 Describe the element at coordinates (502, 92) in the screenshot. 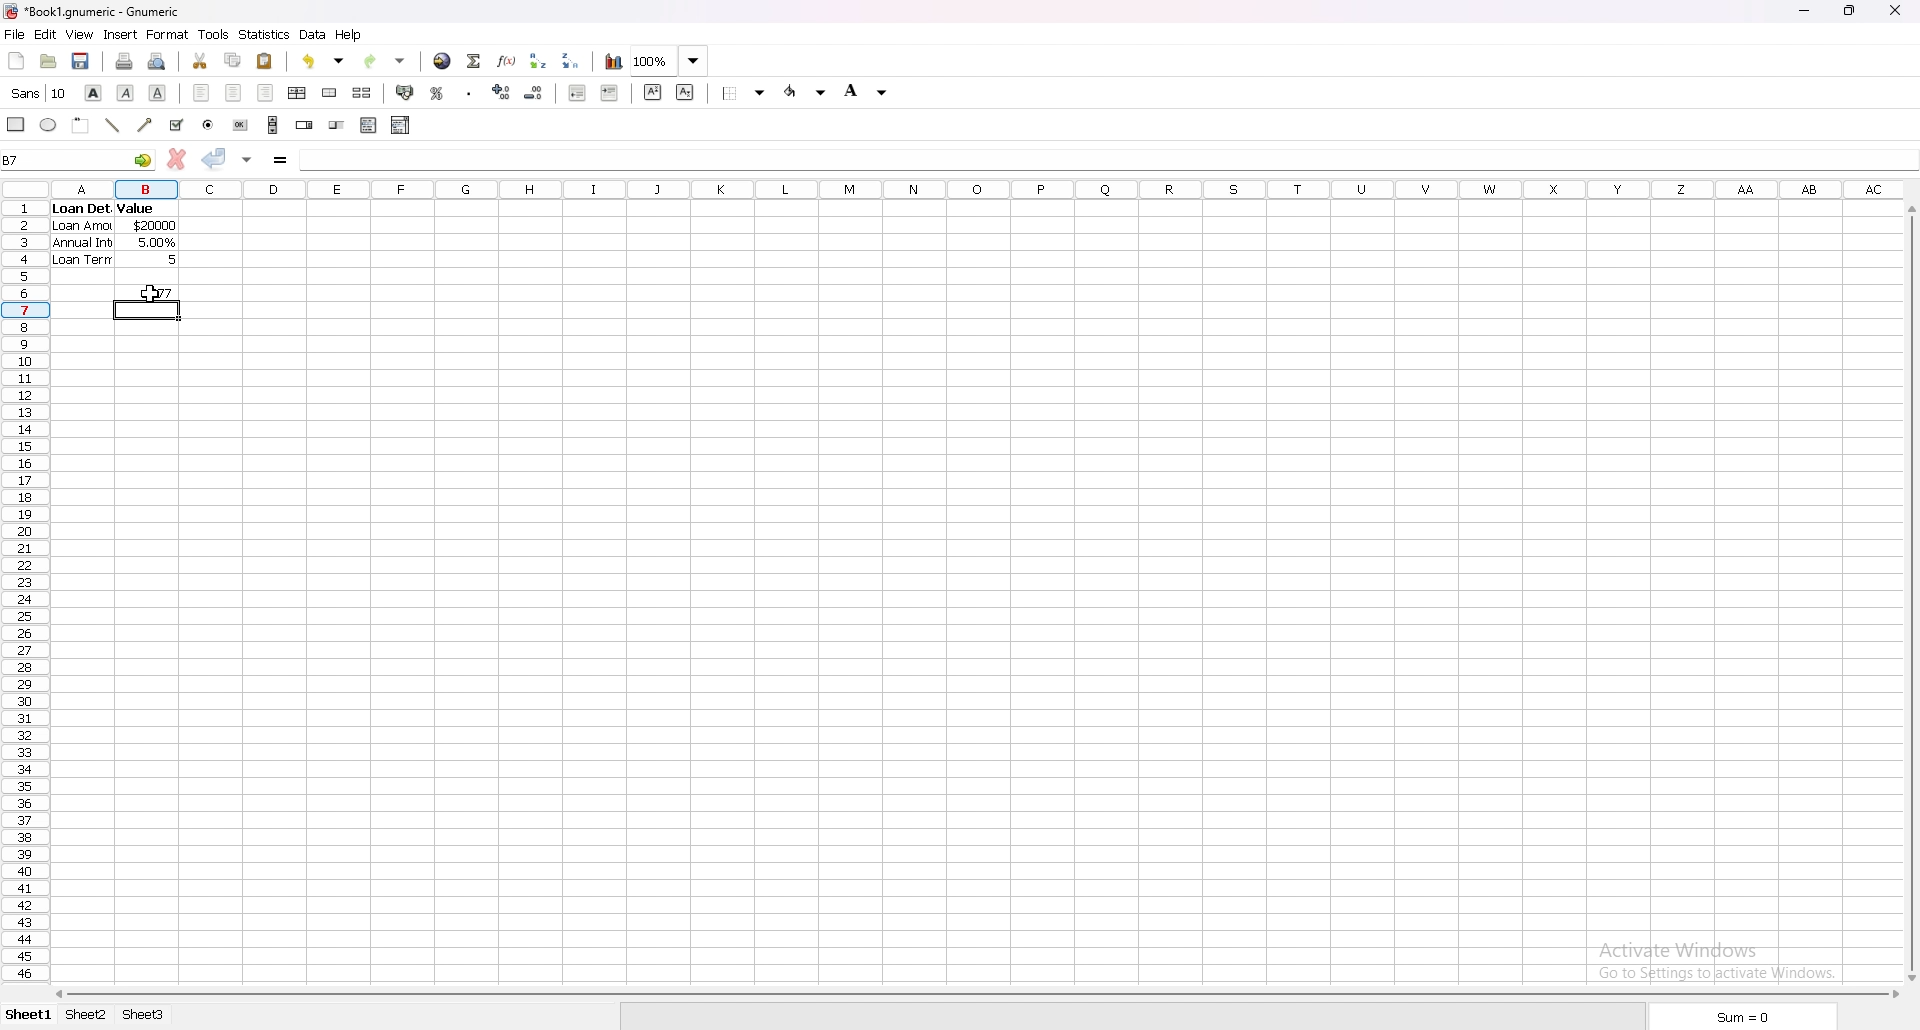

I see `increase decimals` at that location.